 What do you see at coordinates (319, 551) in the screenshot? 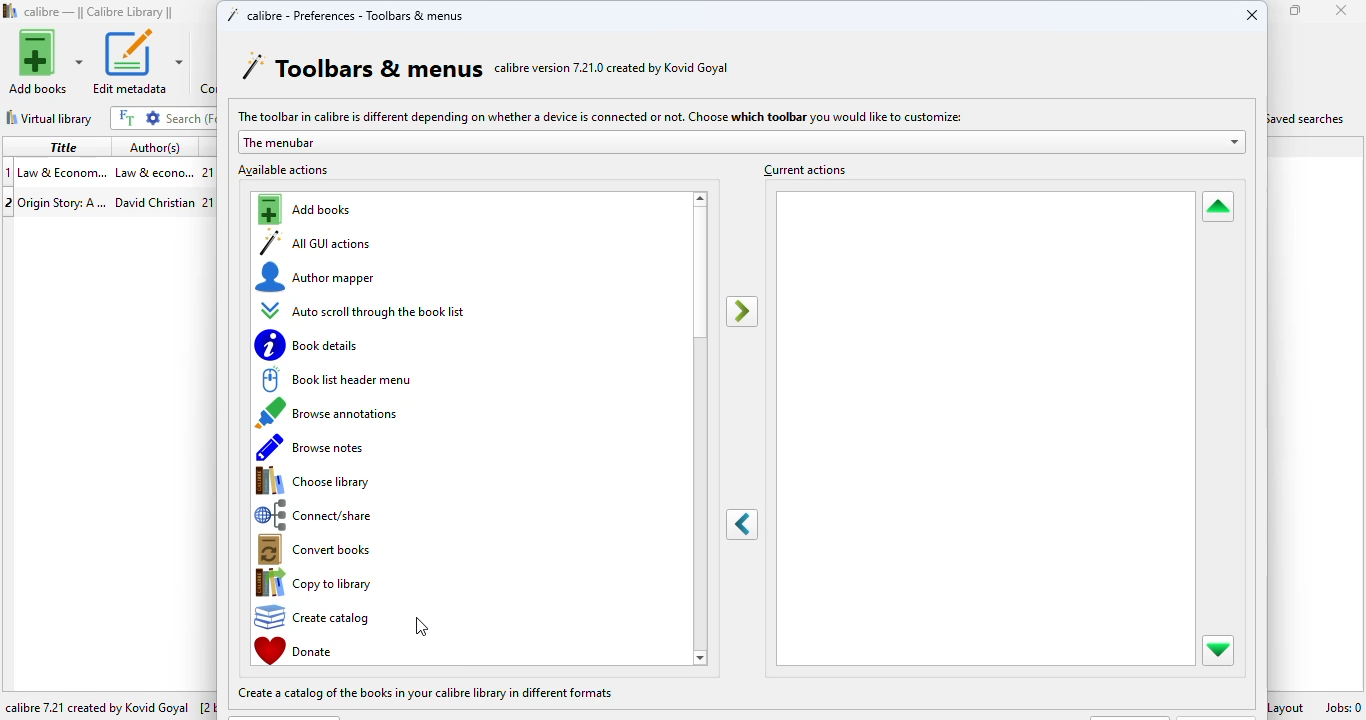
I see `convert books` at bounding box center [319, 551].